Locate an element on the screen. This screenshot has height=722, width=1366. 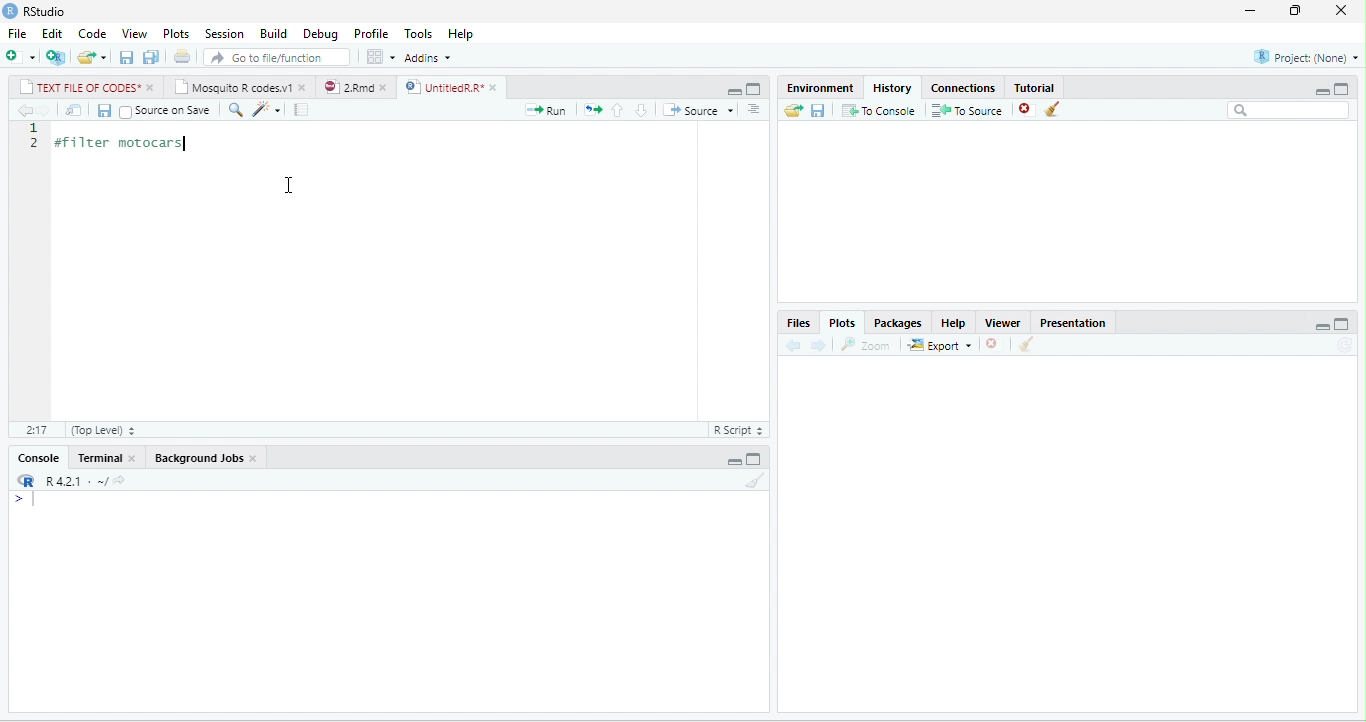
minimize is located at coordinates (1321, 91).